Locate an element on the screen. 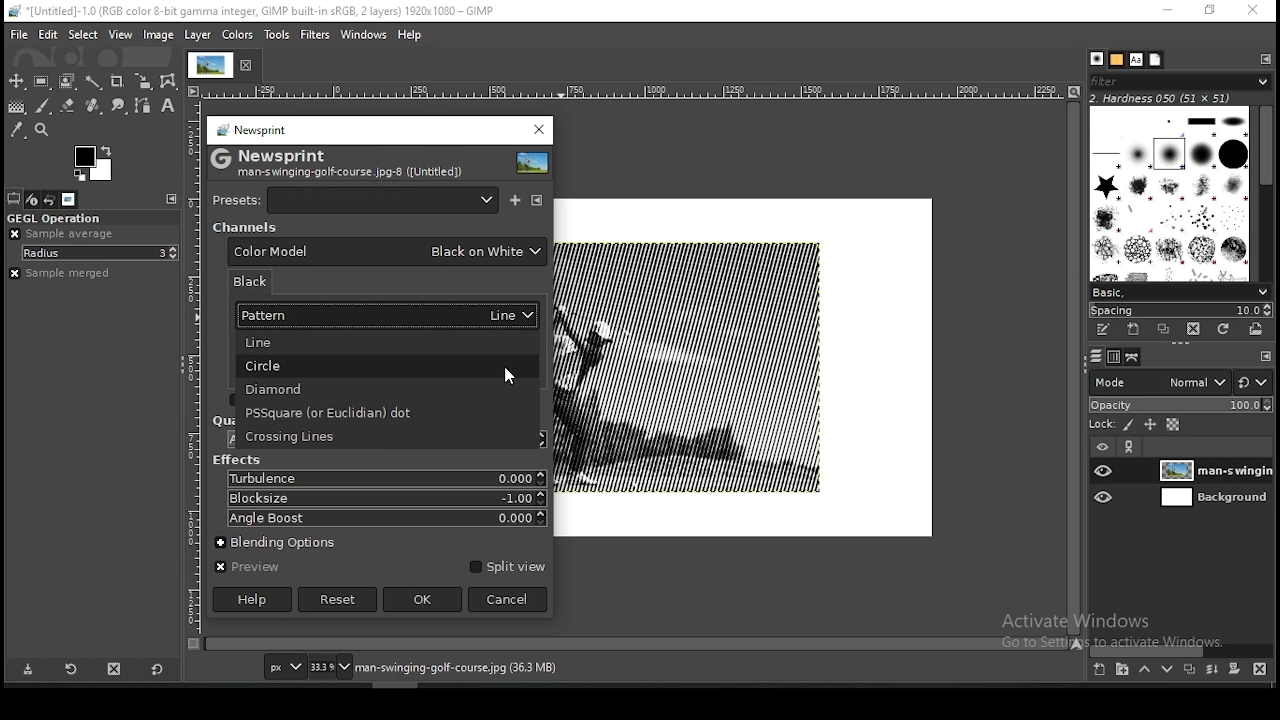 Image resolution: width=1280 pixels, height=720 pixels. man-swinging-golf-course.jpg (36.3 MB) is located at coordinates (454, 668).